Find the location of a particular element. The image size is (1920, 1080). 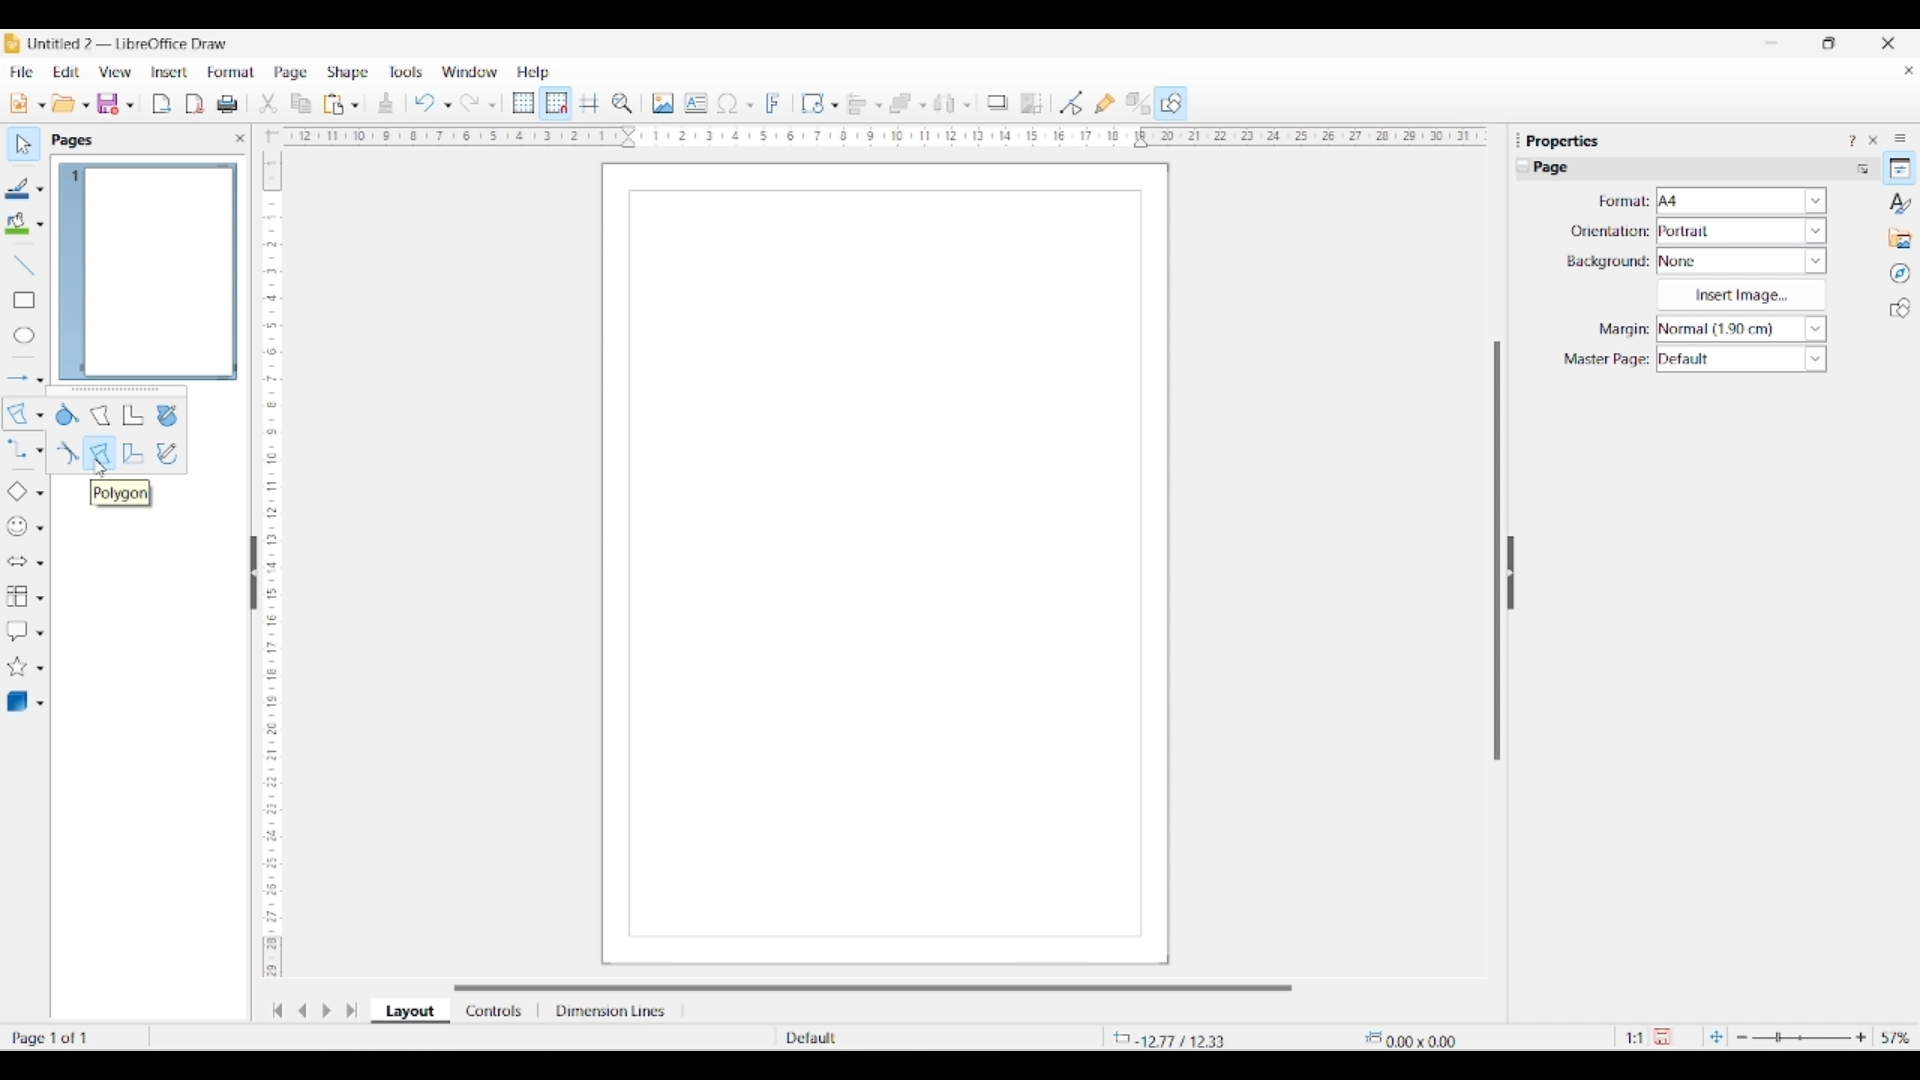

Jump to the last slide is located at coordinates (352, 1010).